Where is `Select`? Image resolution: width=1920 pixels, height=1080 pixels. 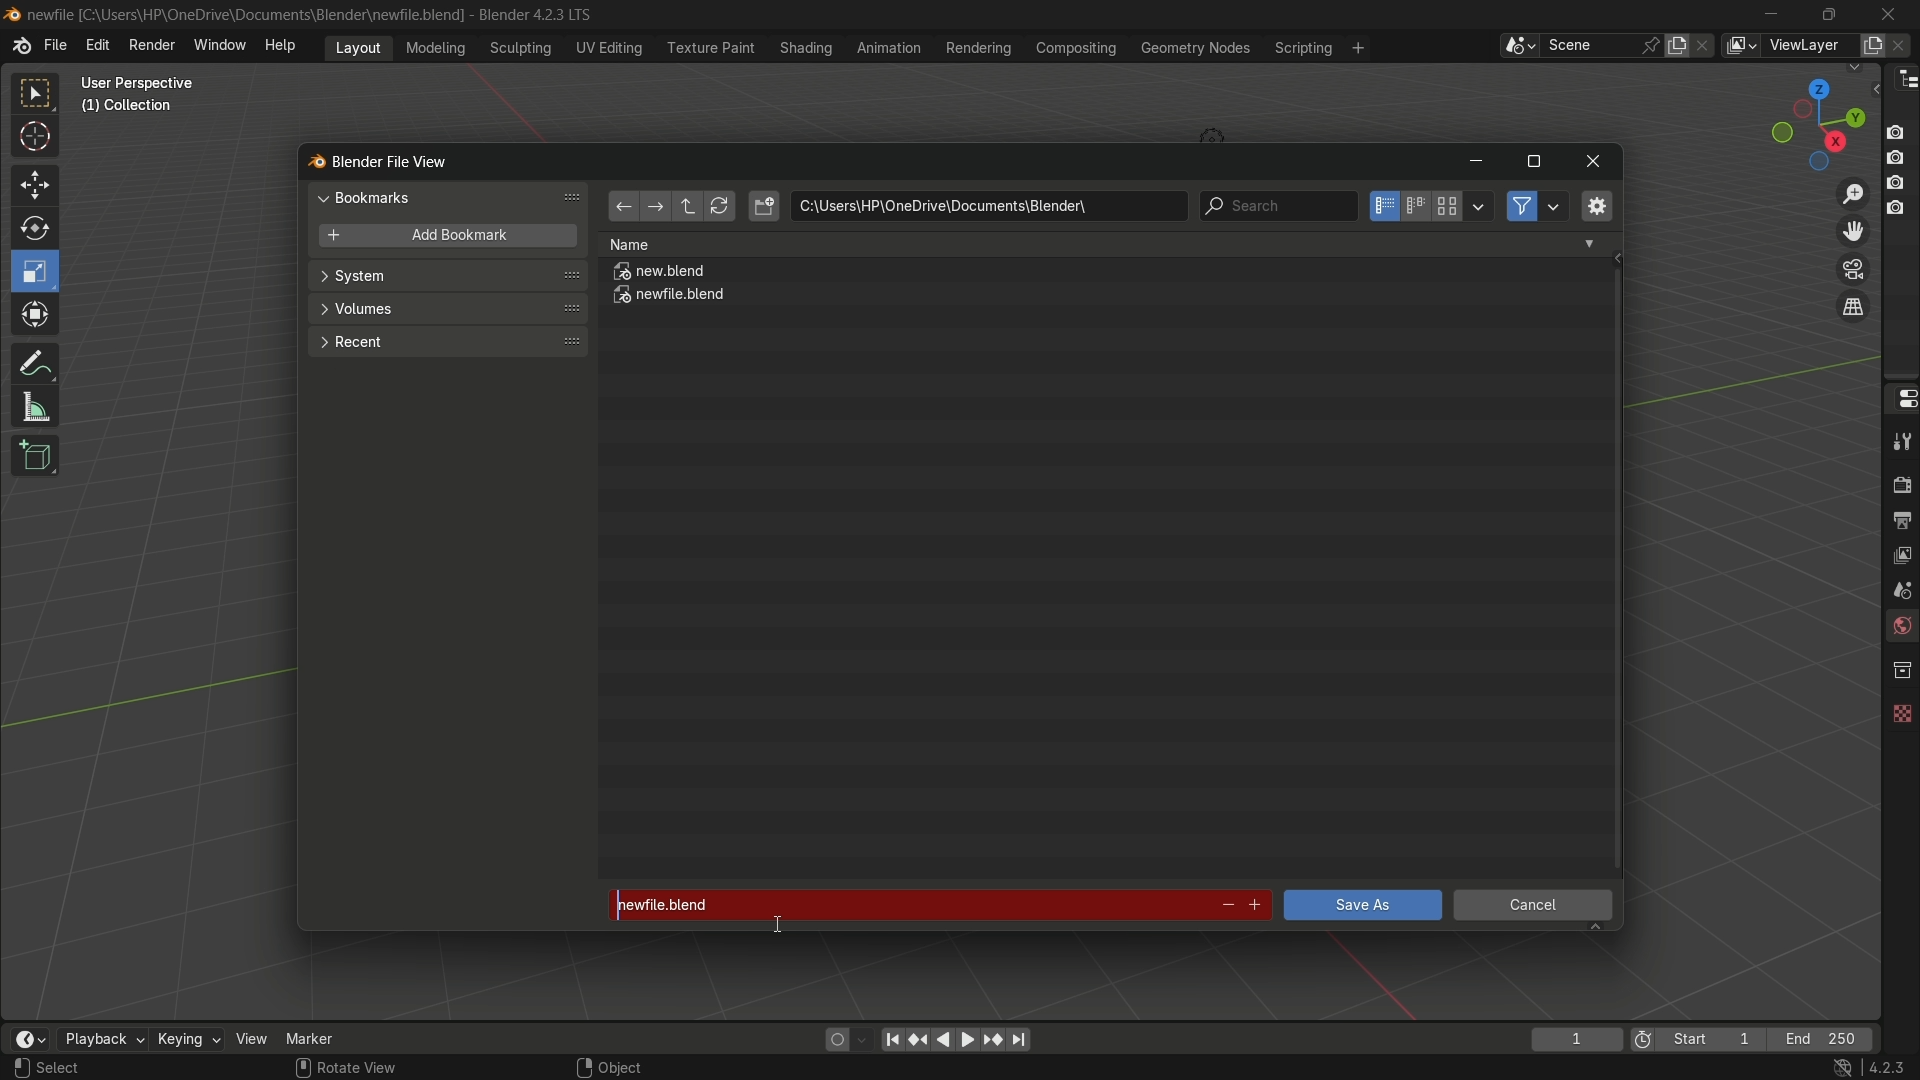 Select is located at coordinates (83, 1068).